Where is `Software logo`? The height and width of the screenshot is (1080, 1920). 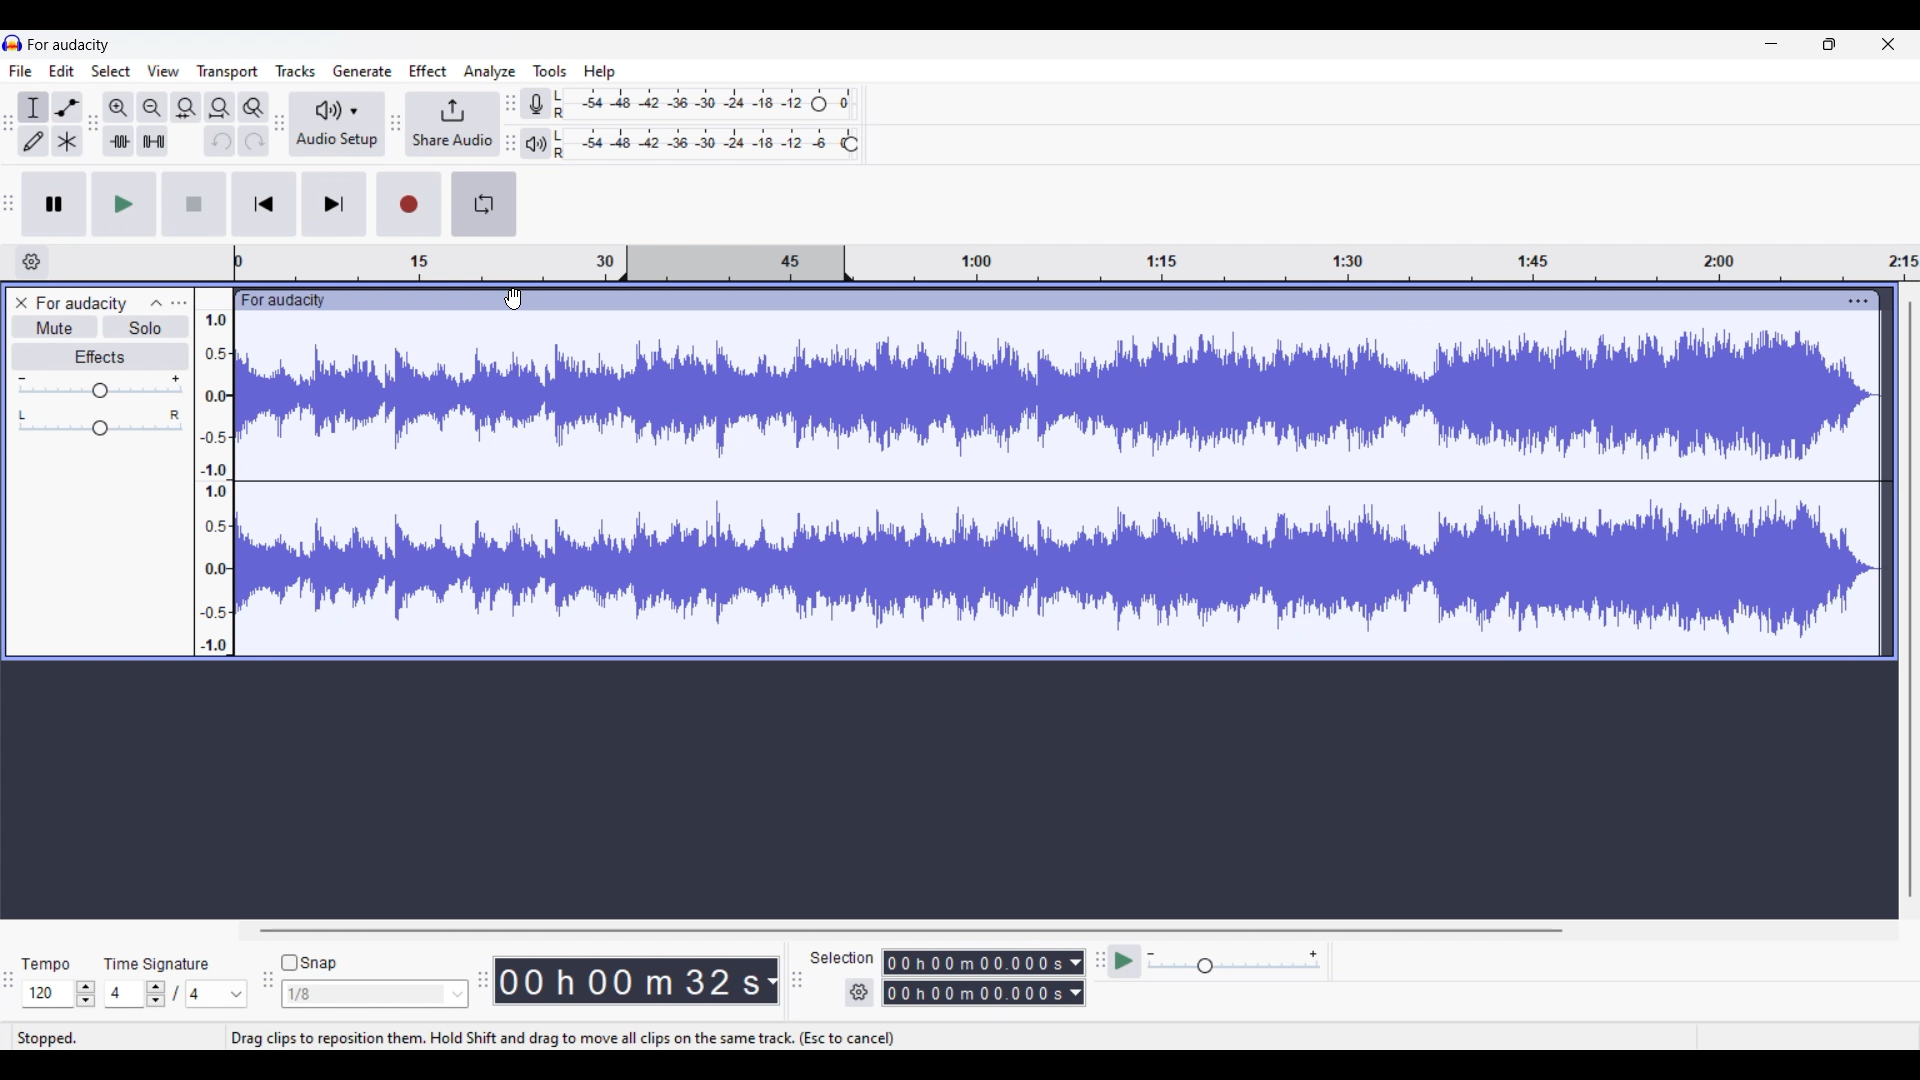 Software logo is located at coordinates (13, 43).